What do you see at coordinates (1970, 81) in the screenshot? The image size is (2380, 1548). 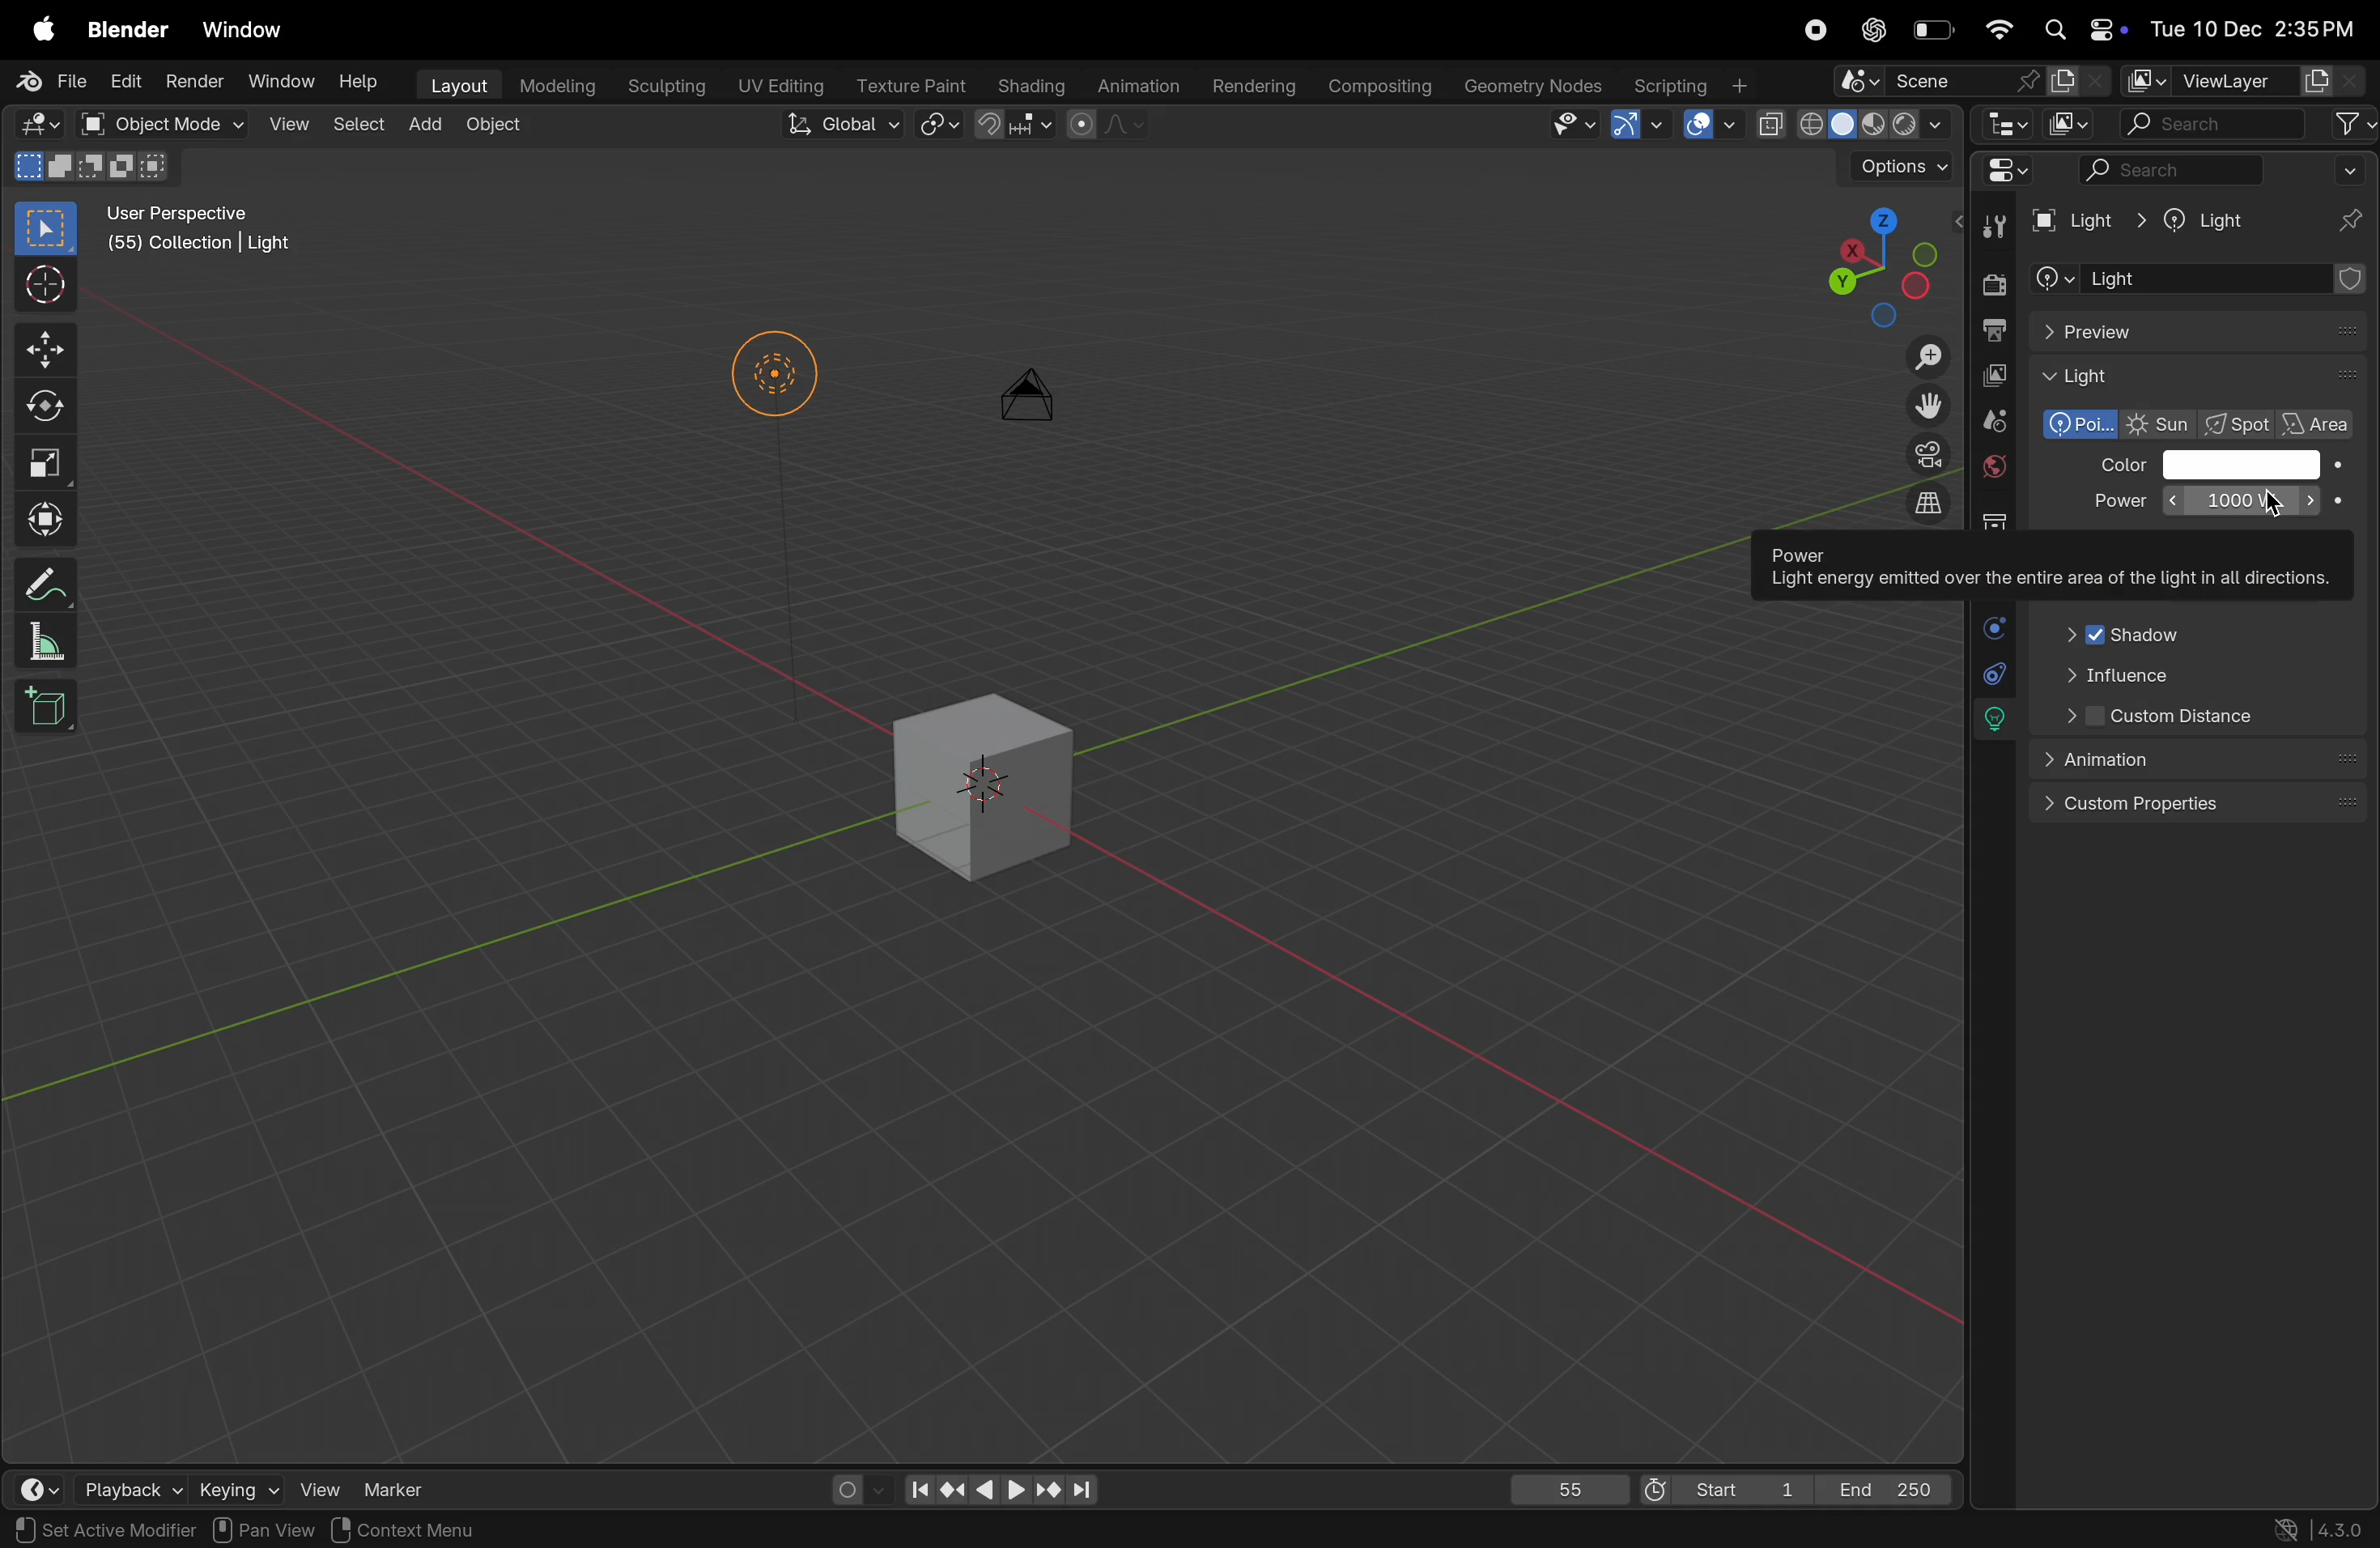 I see `scene` at bounding box center [1970, 81].